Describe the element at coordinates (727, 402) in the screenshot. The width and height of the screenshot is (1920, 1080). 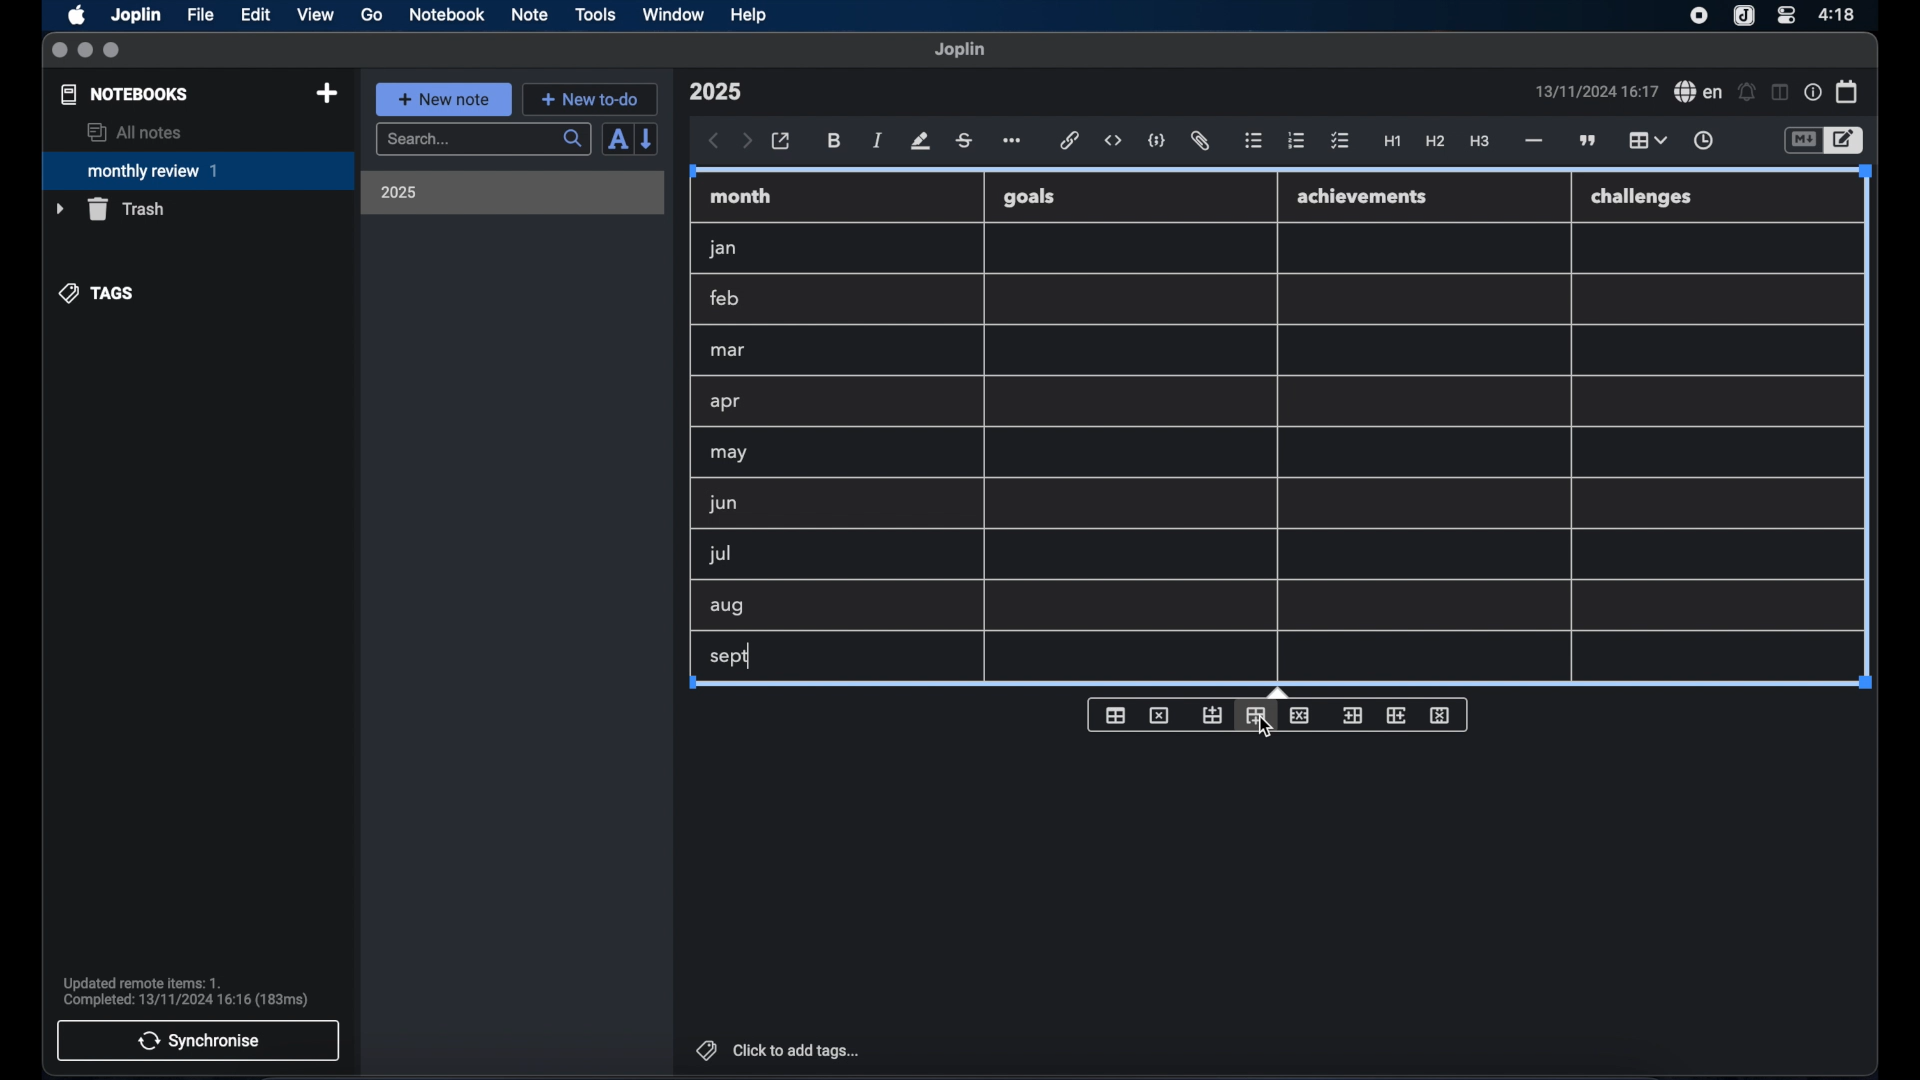
I see `apr` at that location.